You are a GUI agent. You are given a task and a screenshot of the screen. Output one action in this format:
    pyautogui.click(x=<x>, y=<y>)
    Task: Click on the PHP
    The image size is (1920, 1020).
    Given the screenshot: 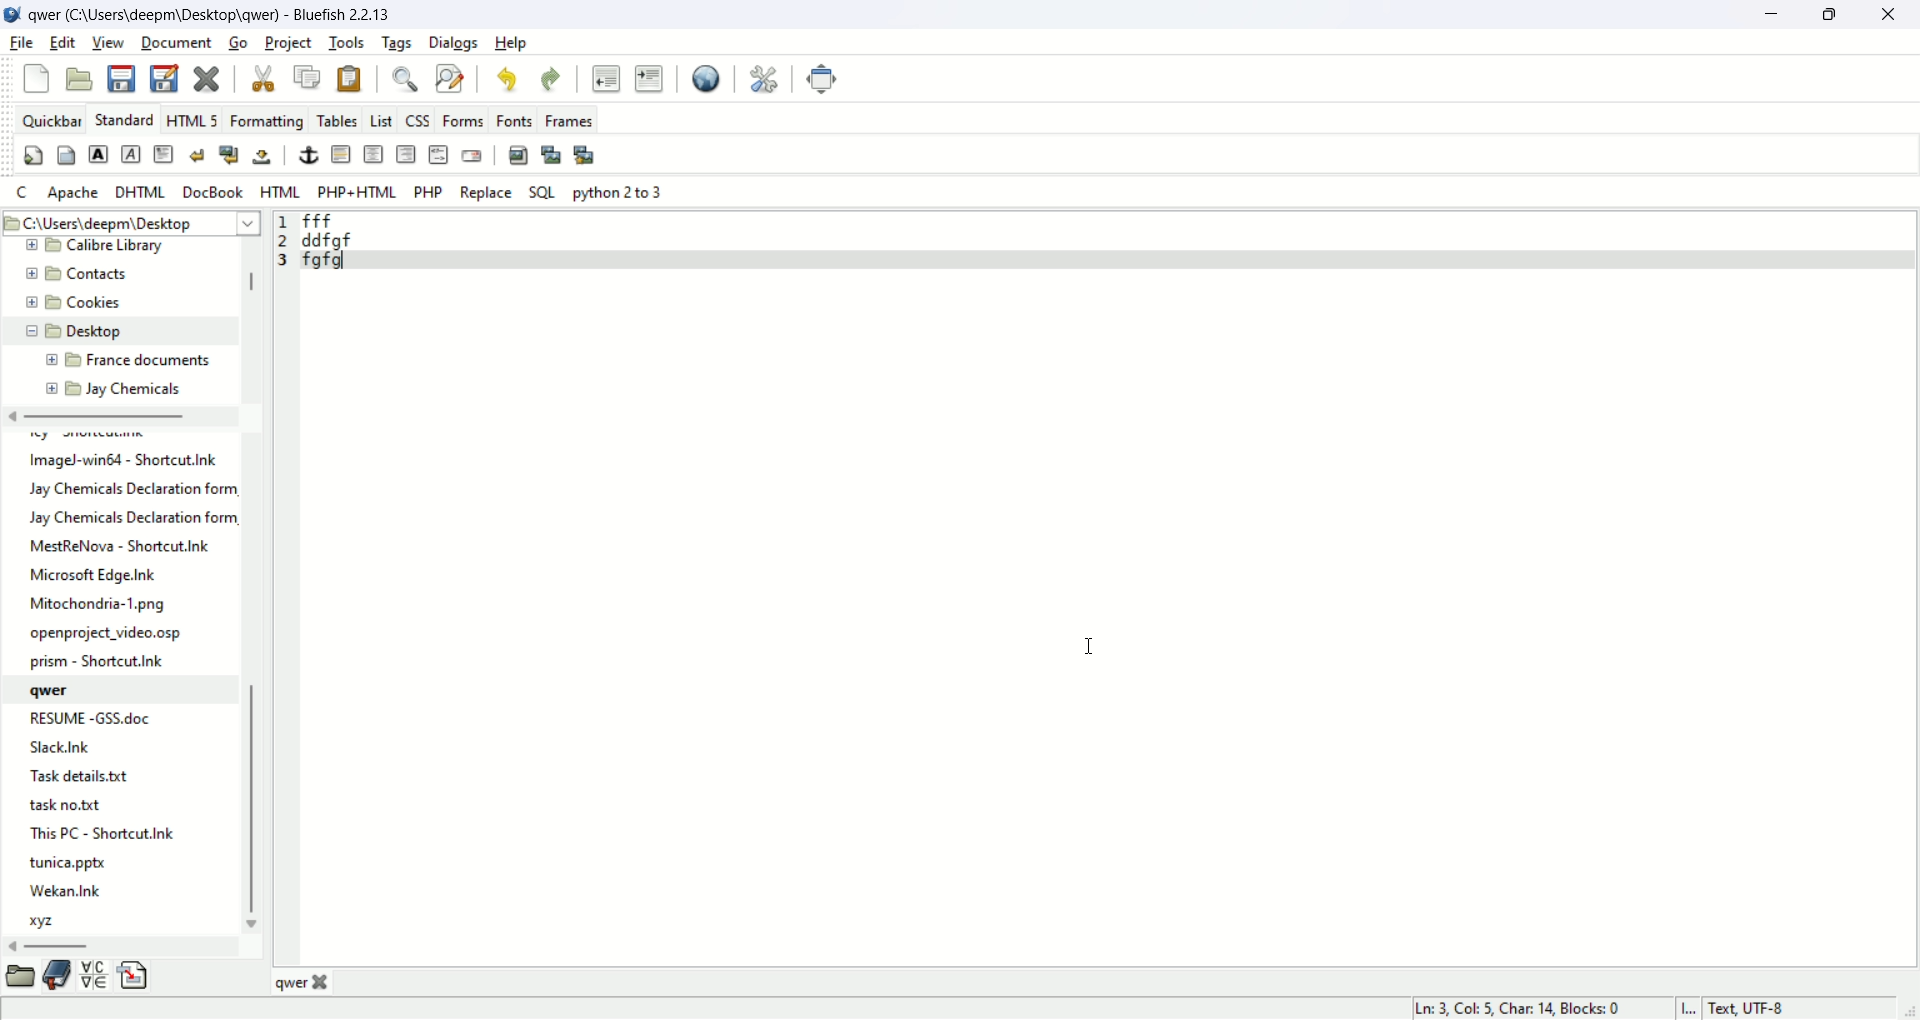 What is the action you would take?
    pyautogui.click(x=429, y=191)
    